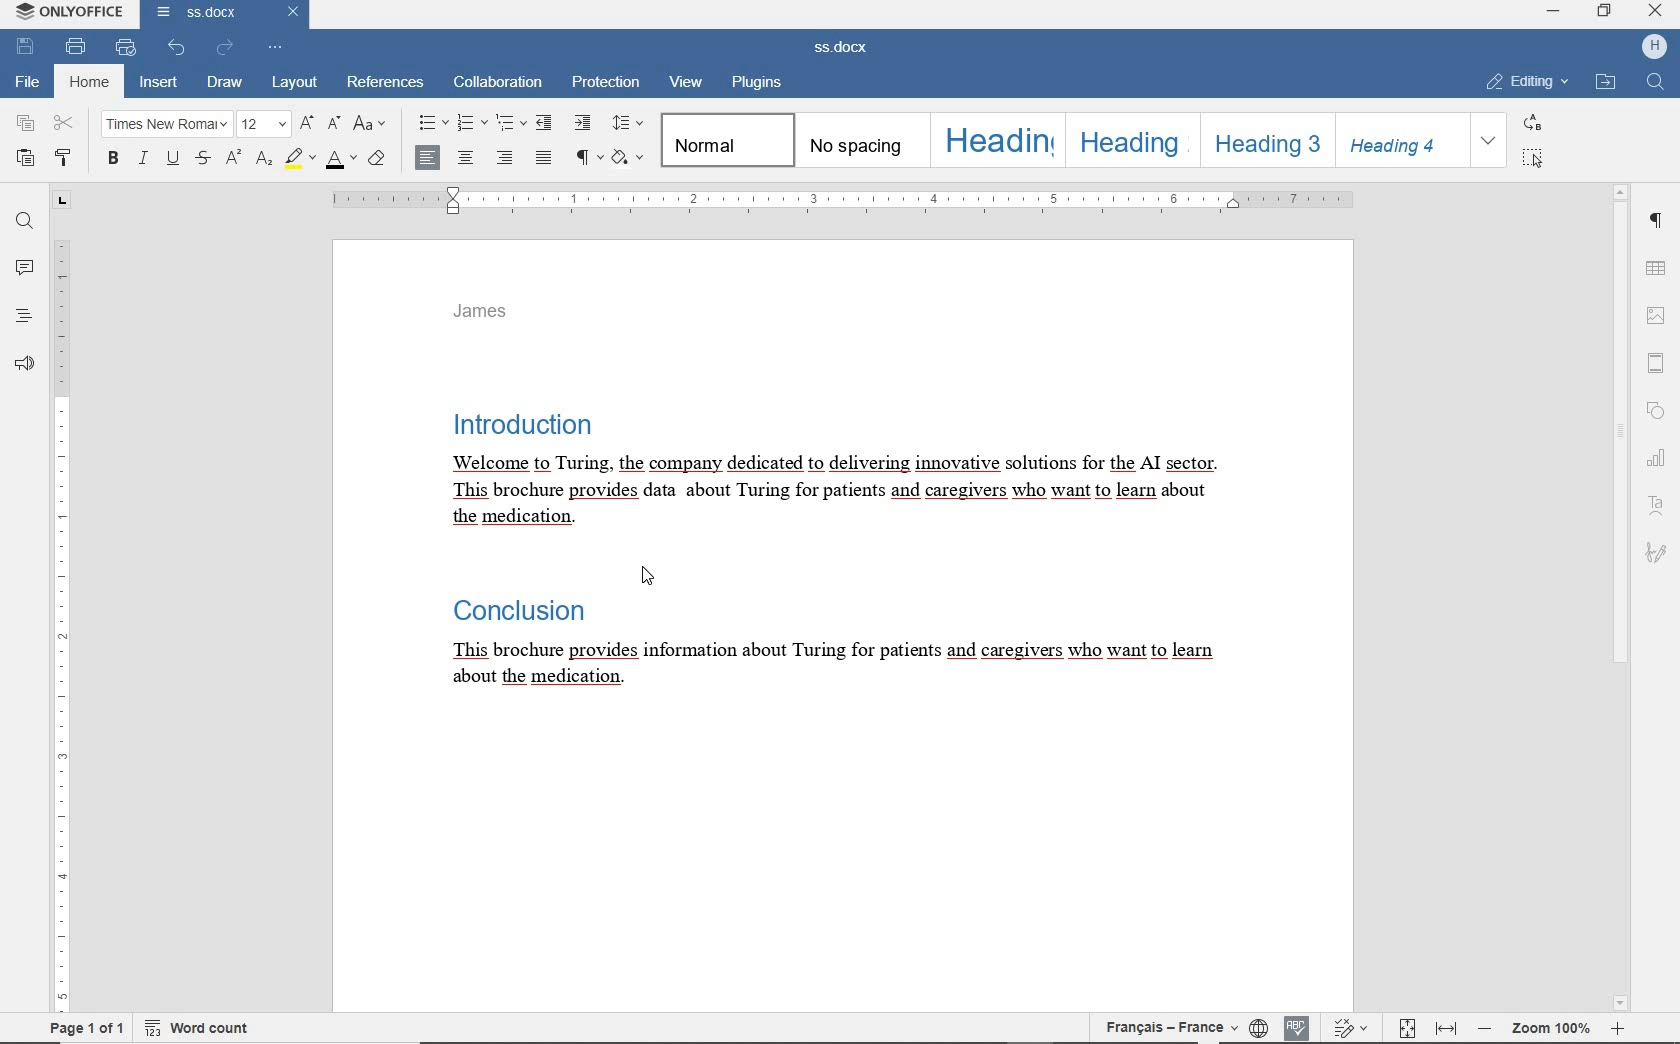  I want to click on TRACK CHANGES, so click(1355, 1026).